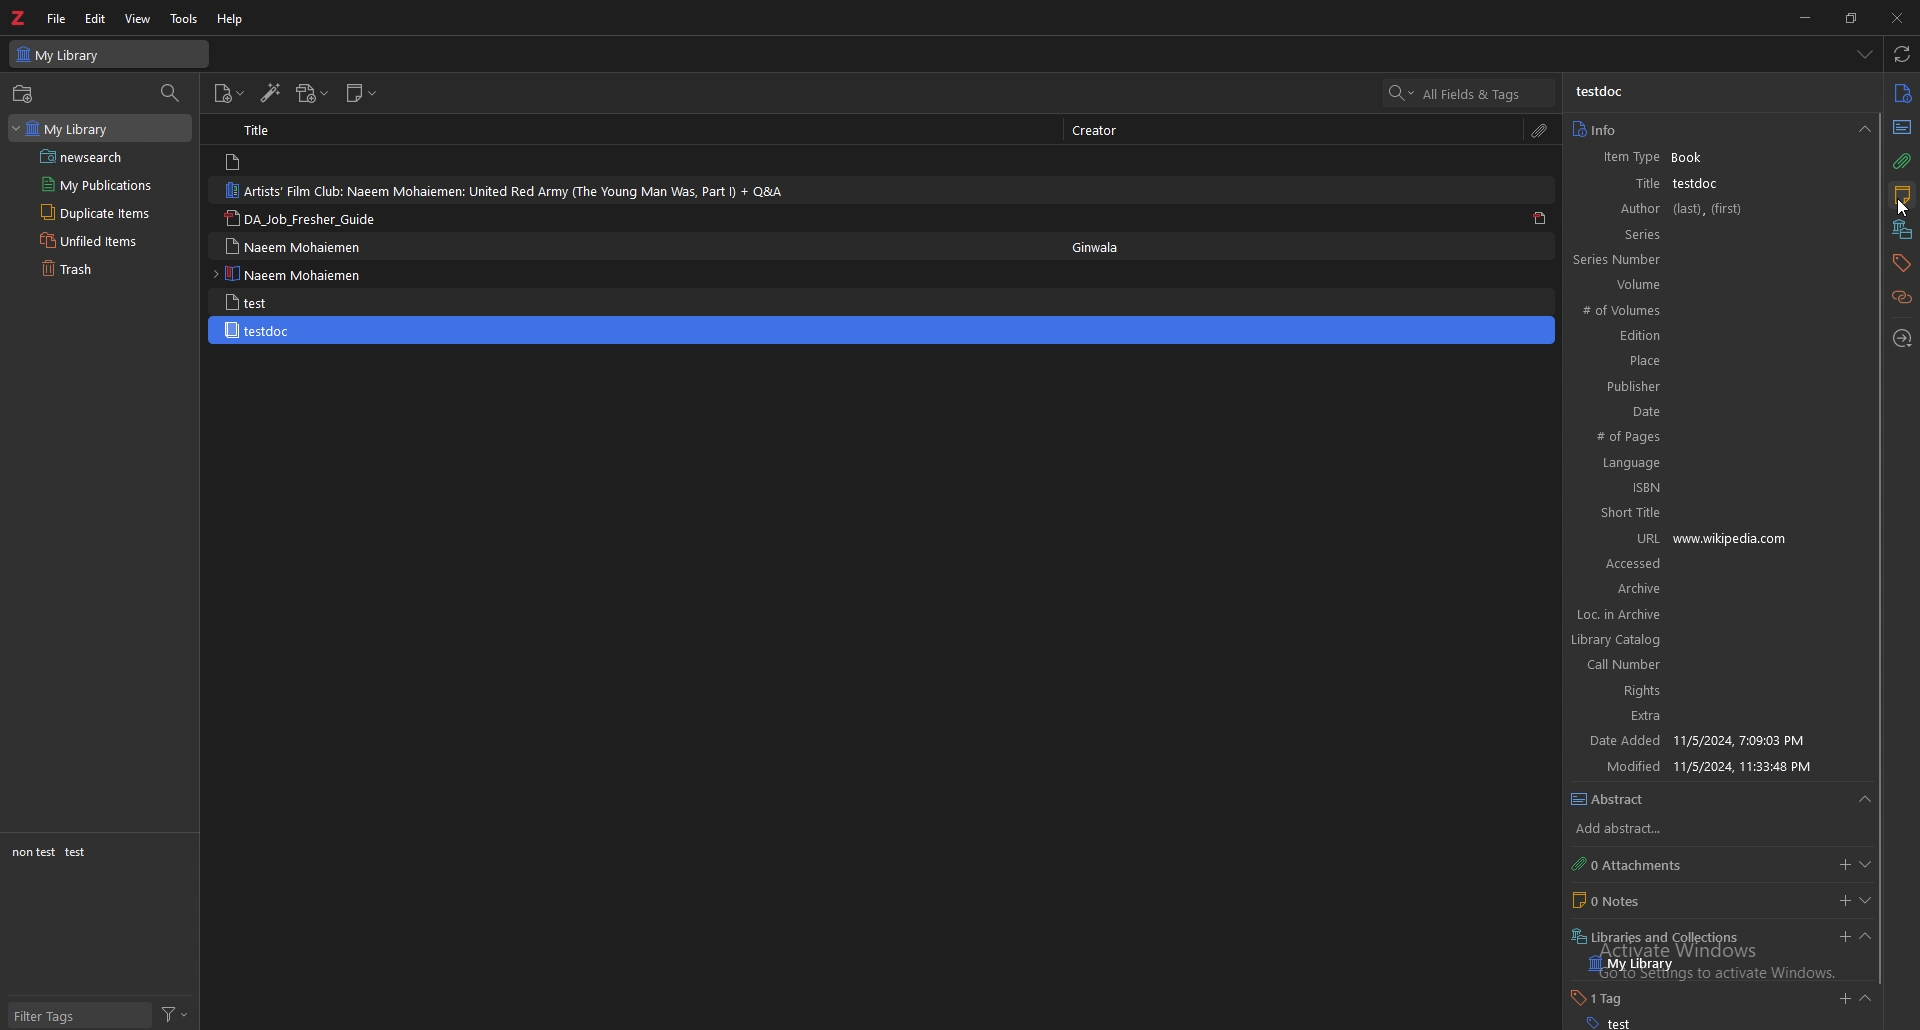 This screenshot has height=1030, width=1920. Describe the element at coordinates (171, 93) in the screenshot. I see `filter collections` at that location.